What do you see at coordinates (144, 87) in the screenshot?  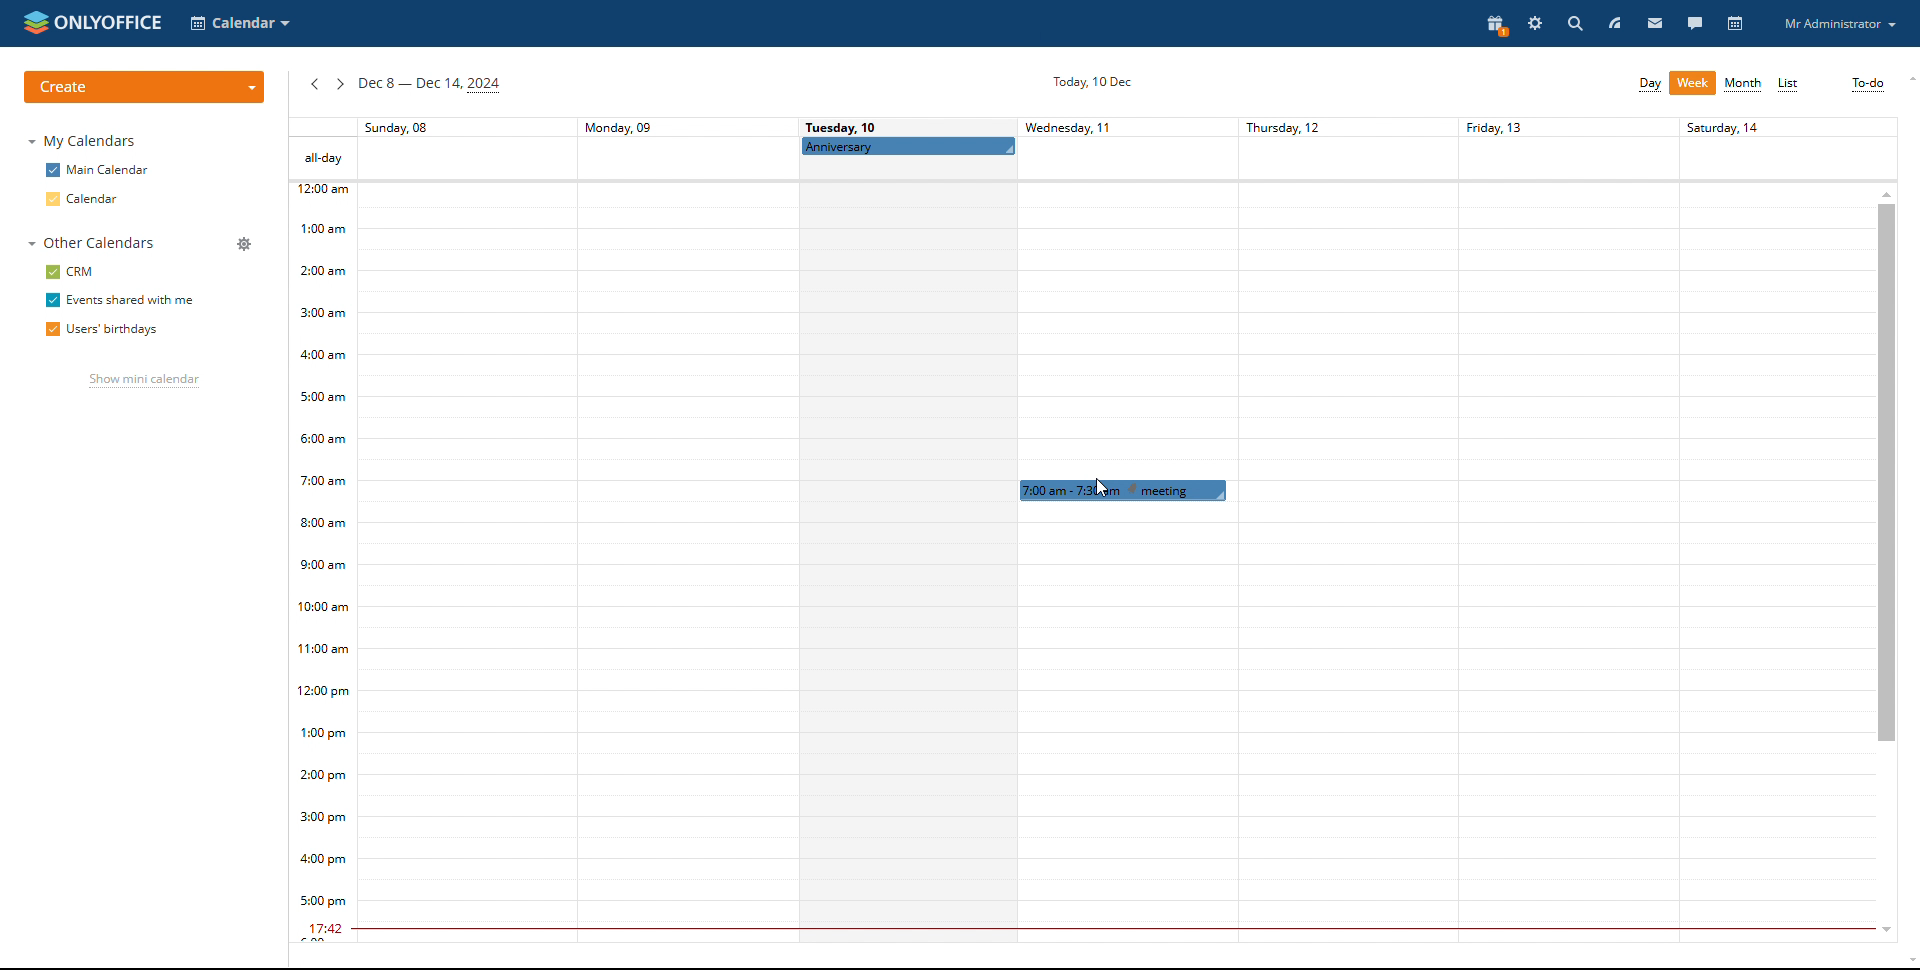 I see `create` at bounding box center [144, 87].